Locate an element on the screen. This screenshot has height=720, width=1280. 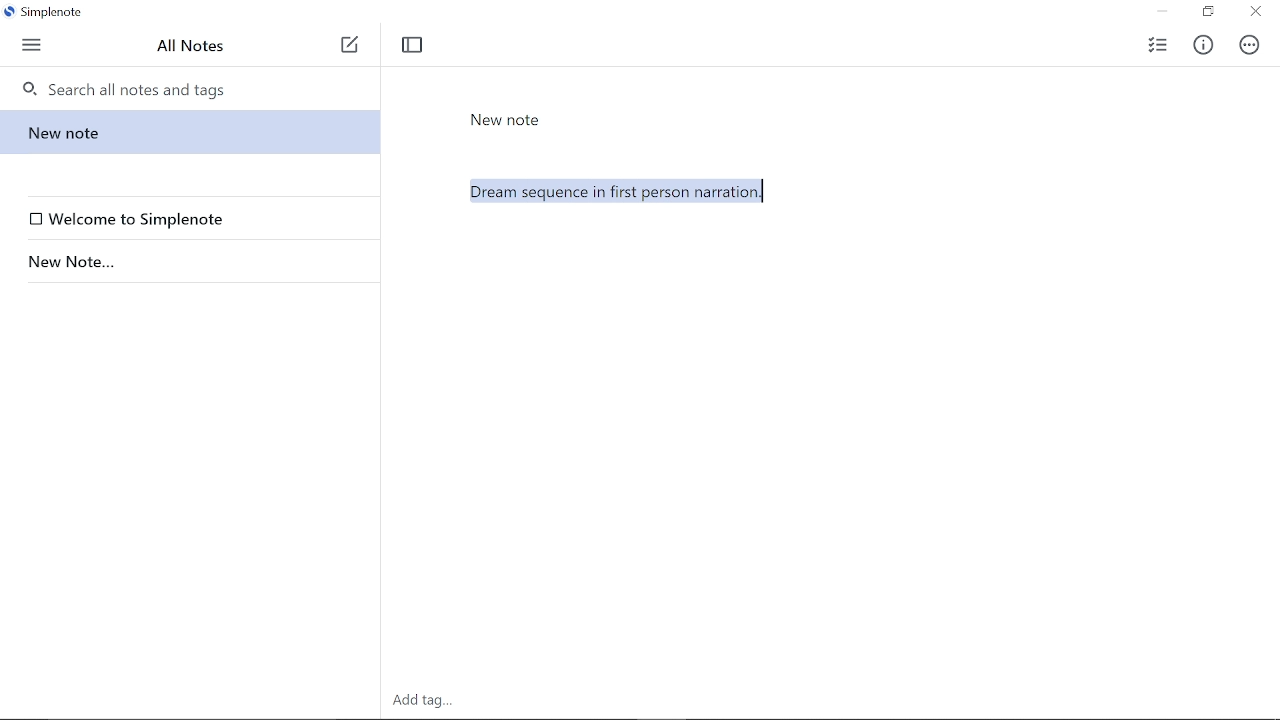
Actions is located at coordinates (1250, 45).